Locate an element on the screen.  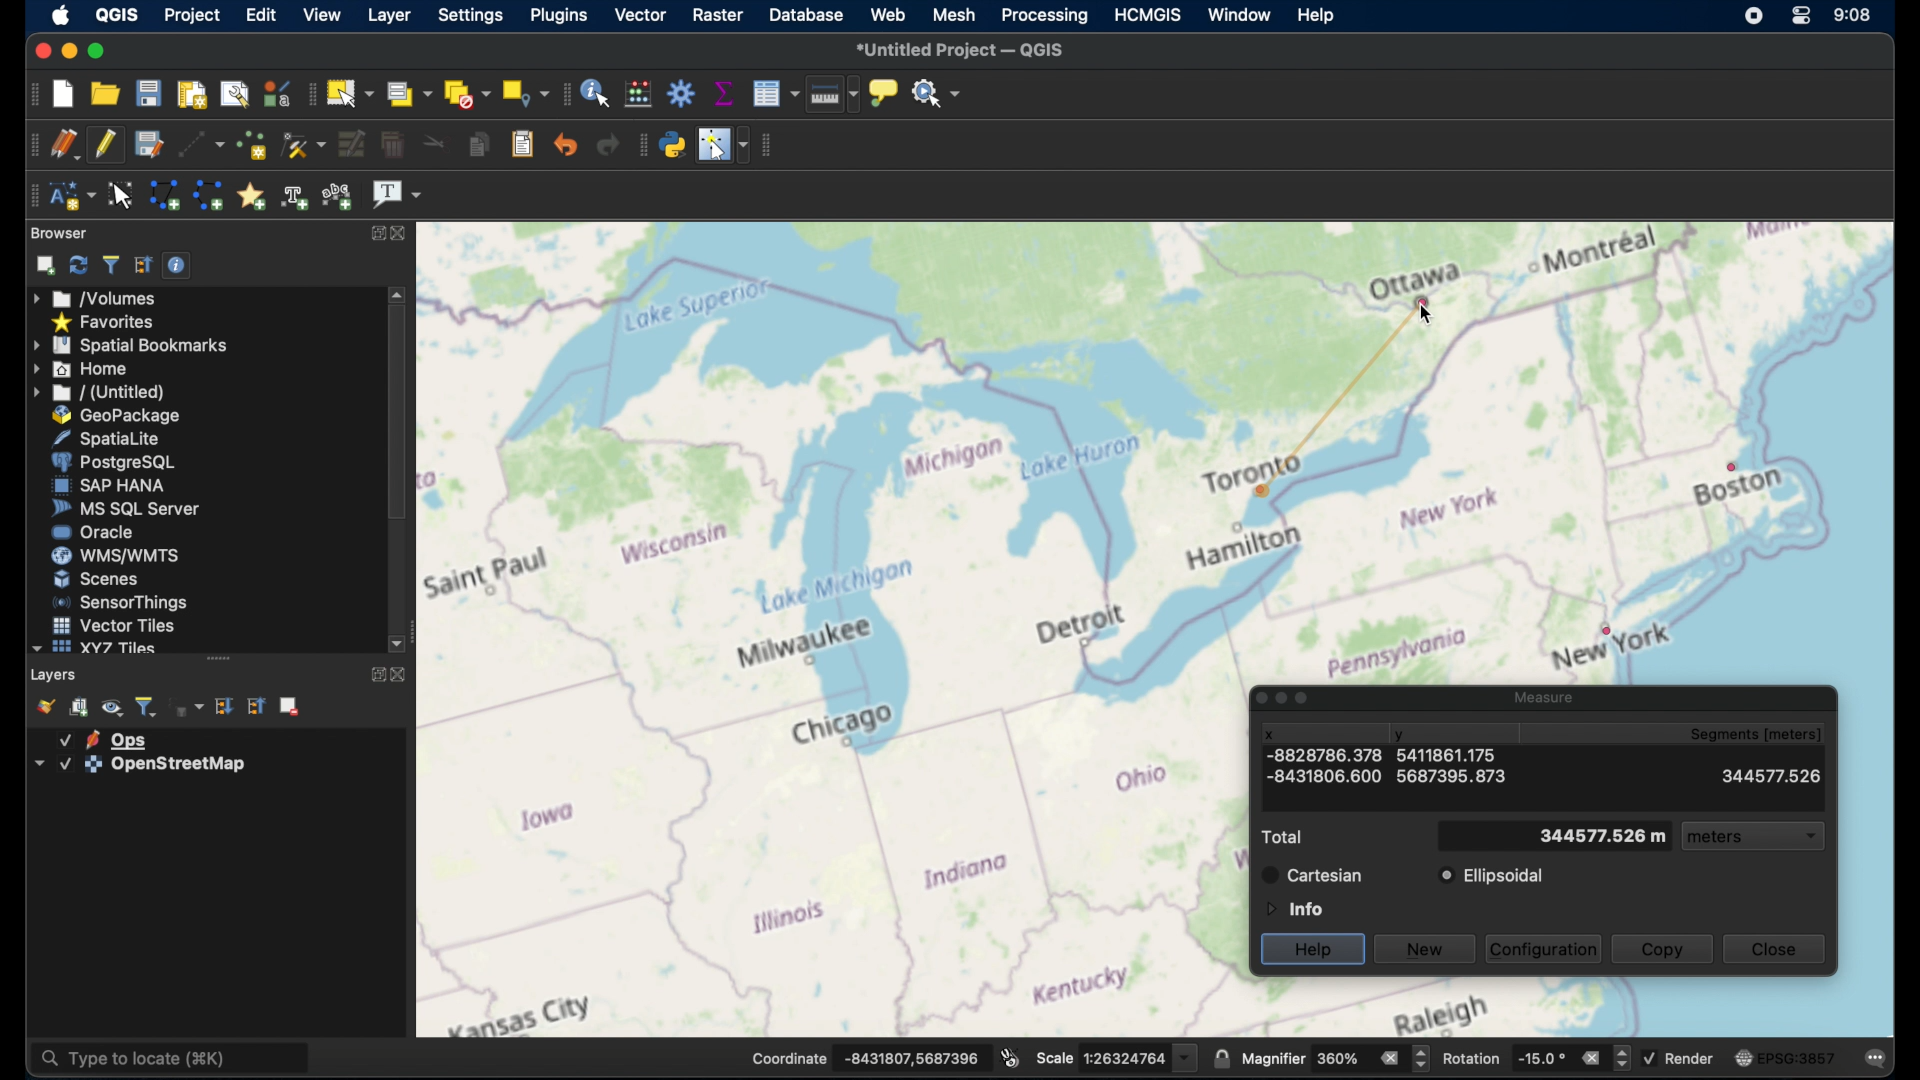
collapse all is located at coordinates (143, 265).